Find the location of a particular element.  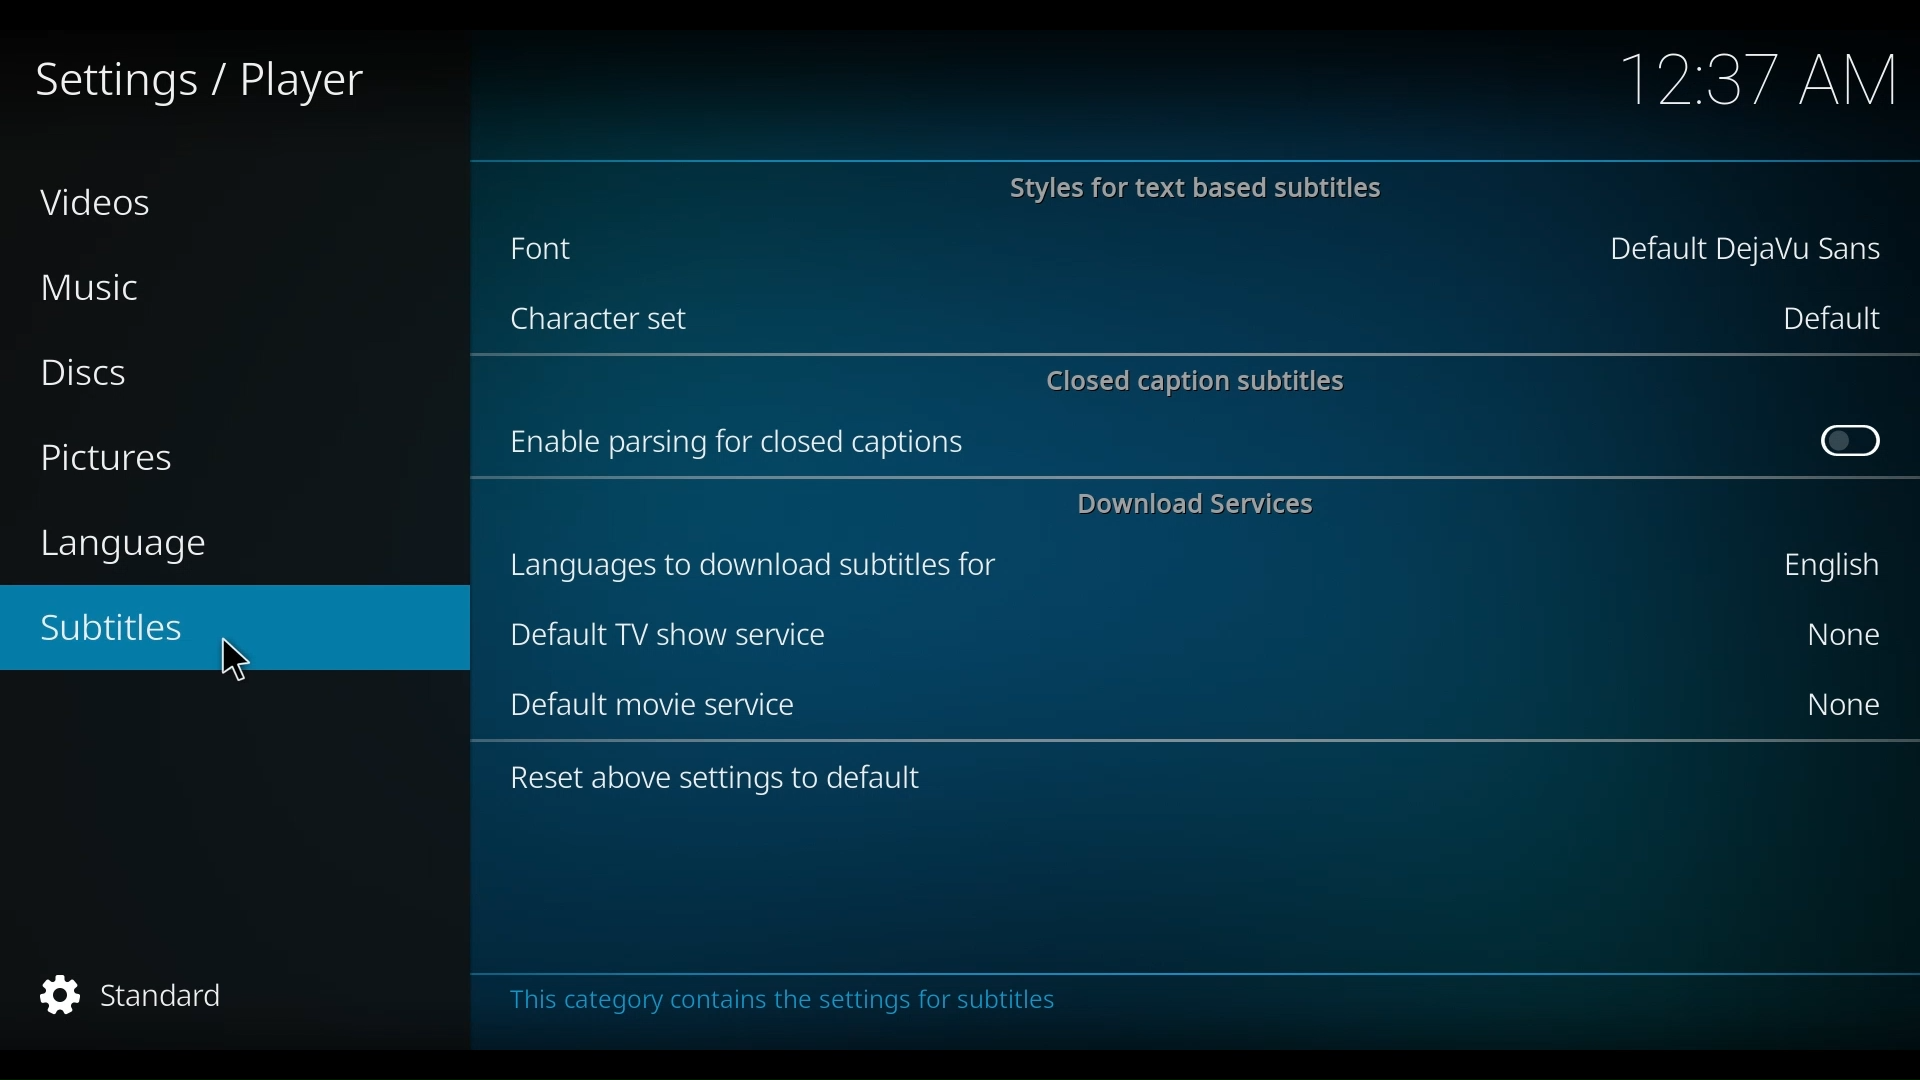

time is located at coordinates (1761, 82).